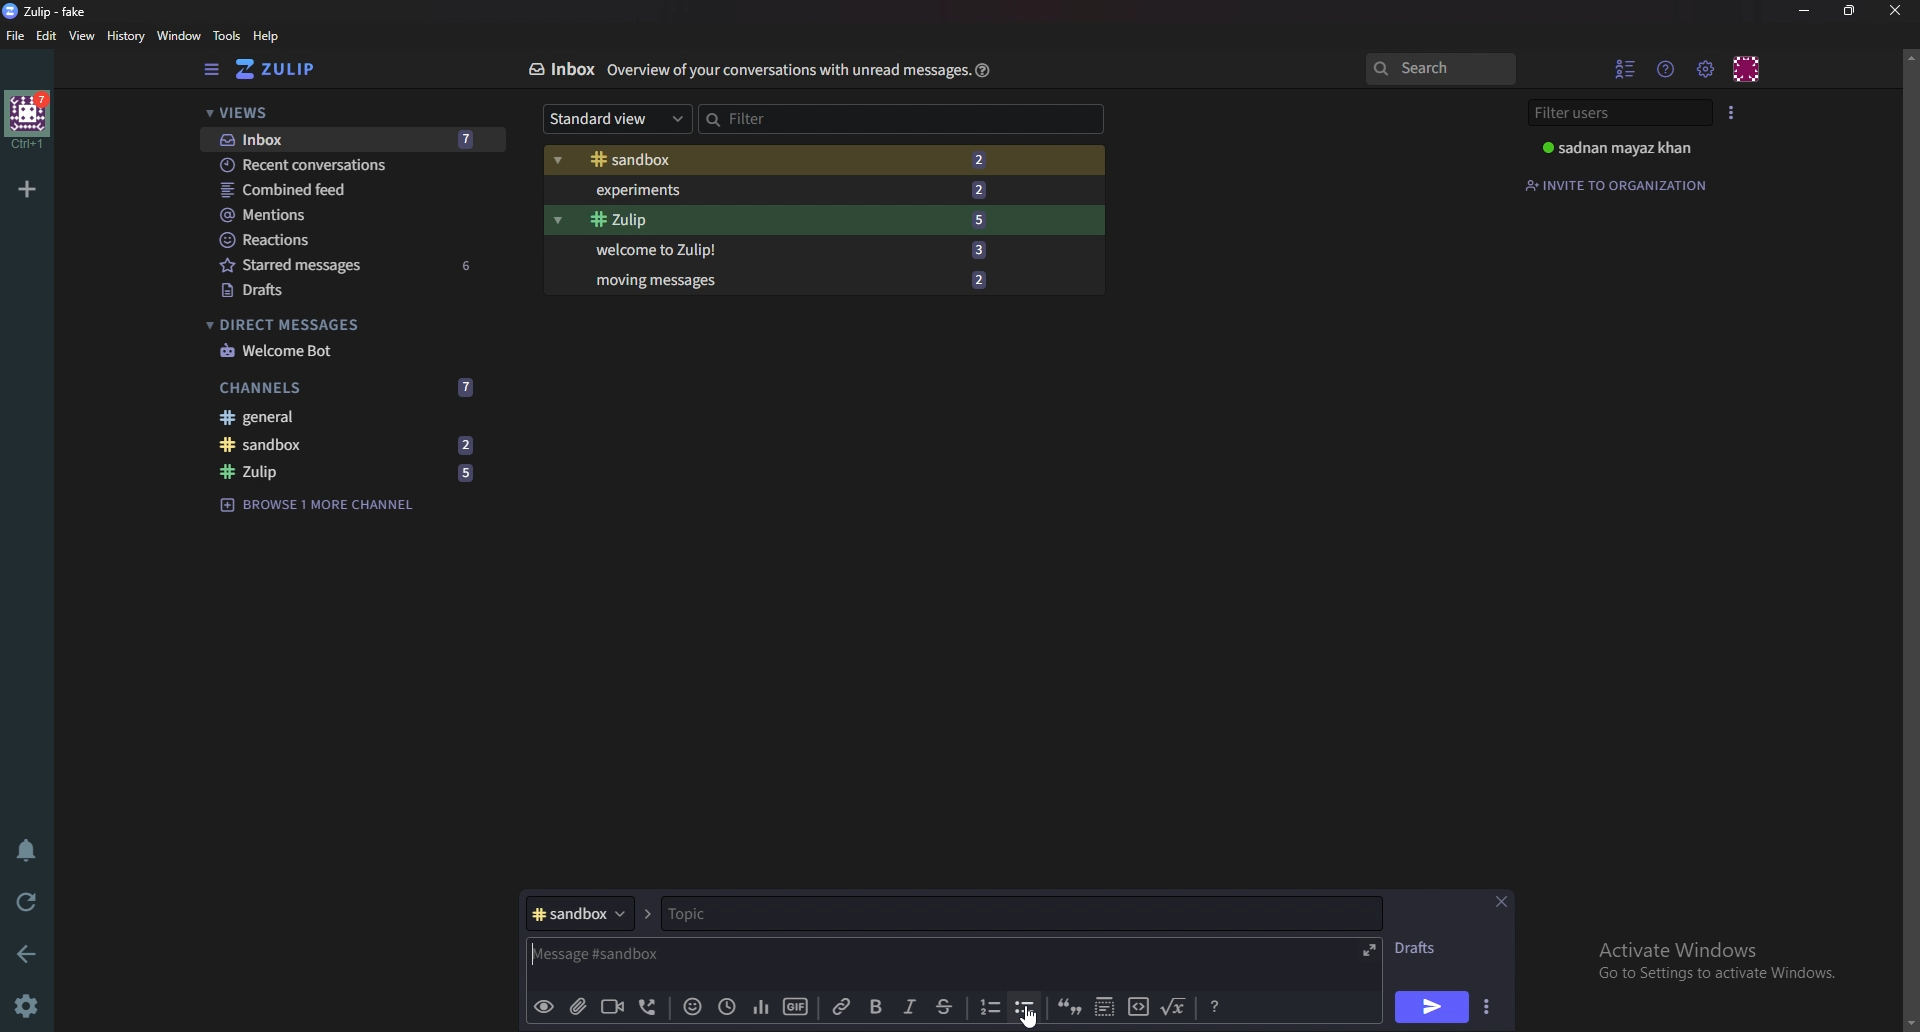 Image resolution: width=1920 pixels, height=1032 pixels. Describe the element at coordinates (31, 952) in the screenshot. I see `Back` at that location.